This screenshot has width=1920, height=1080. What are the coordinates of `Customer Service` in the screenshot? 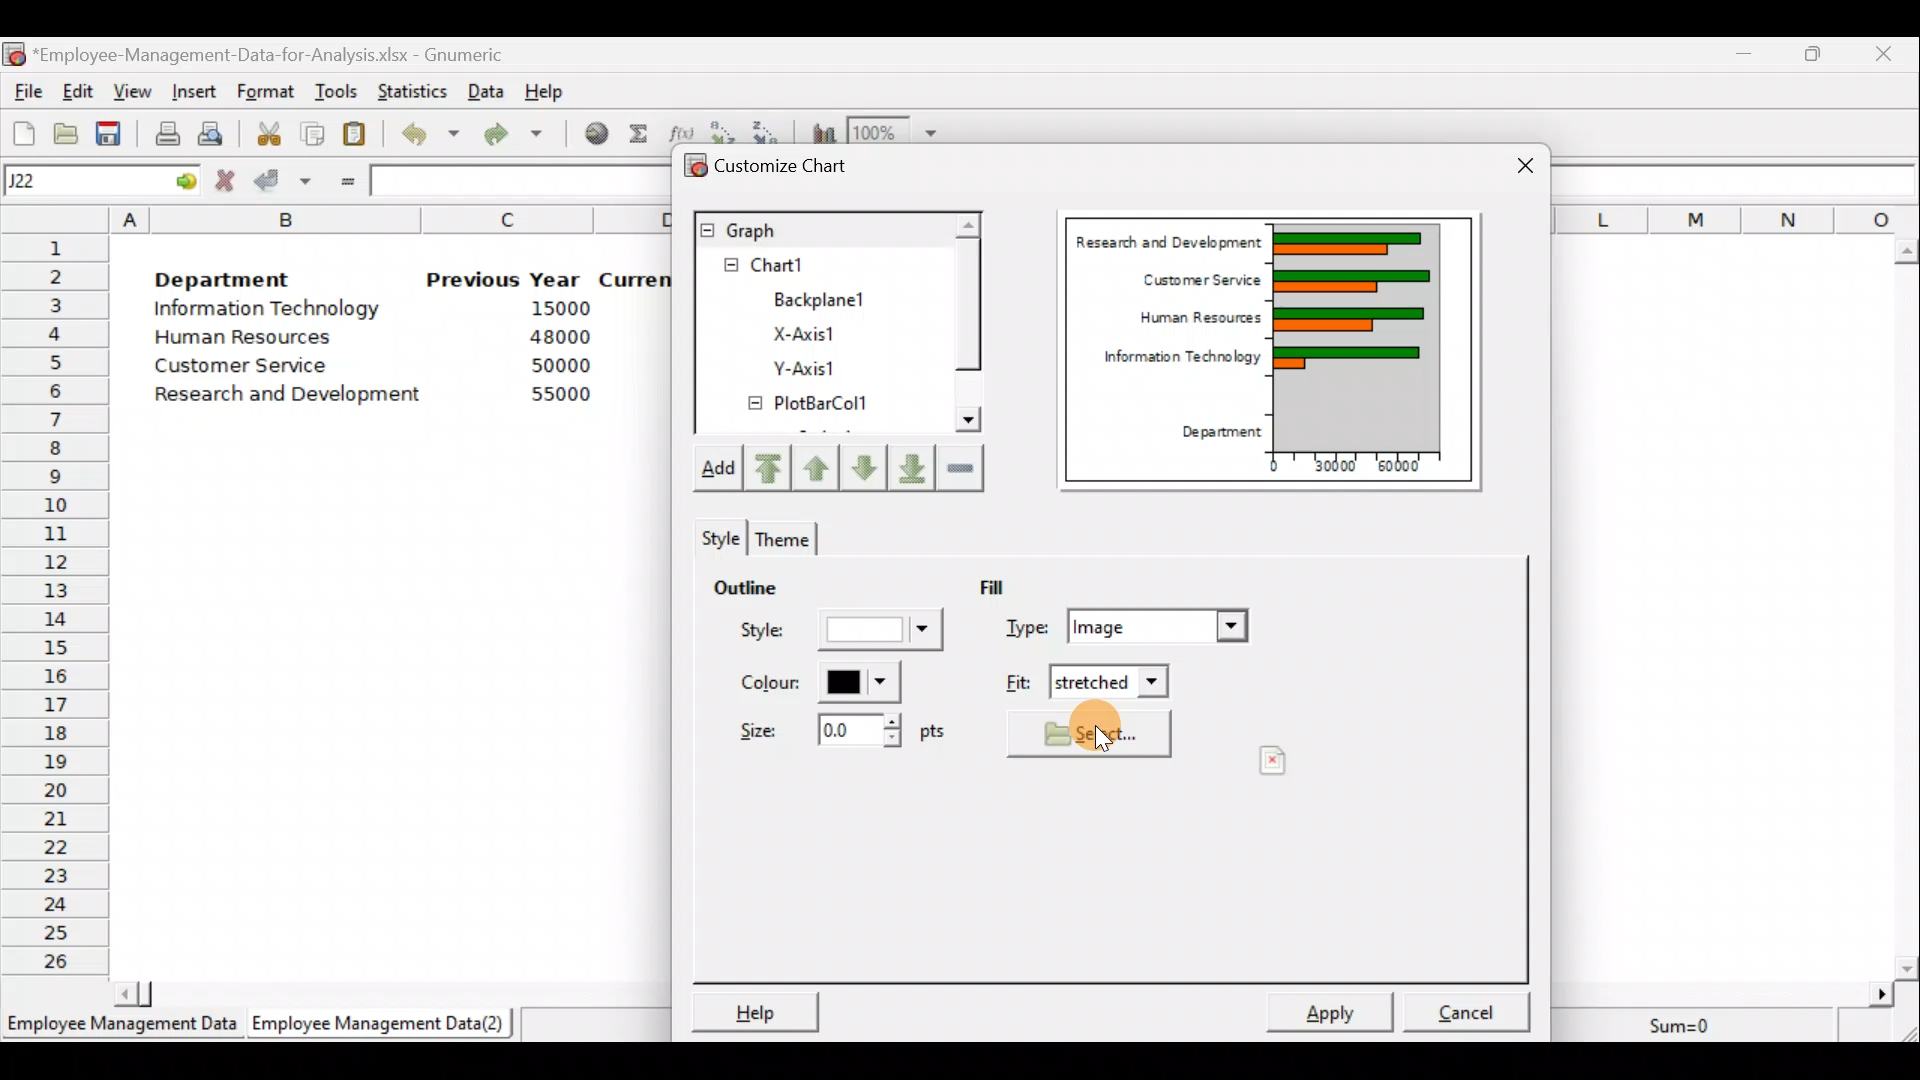 It's located at (232, 366).